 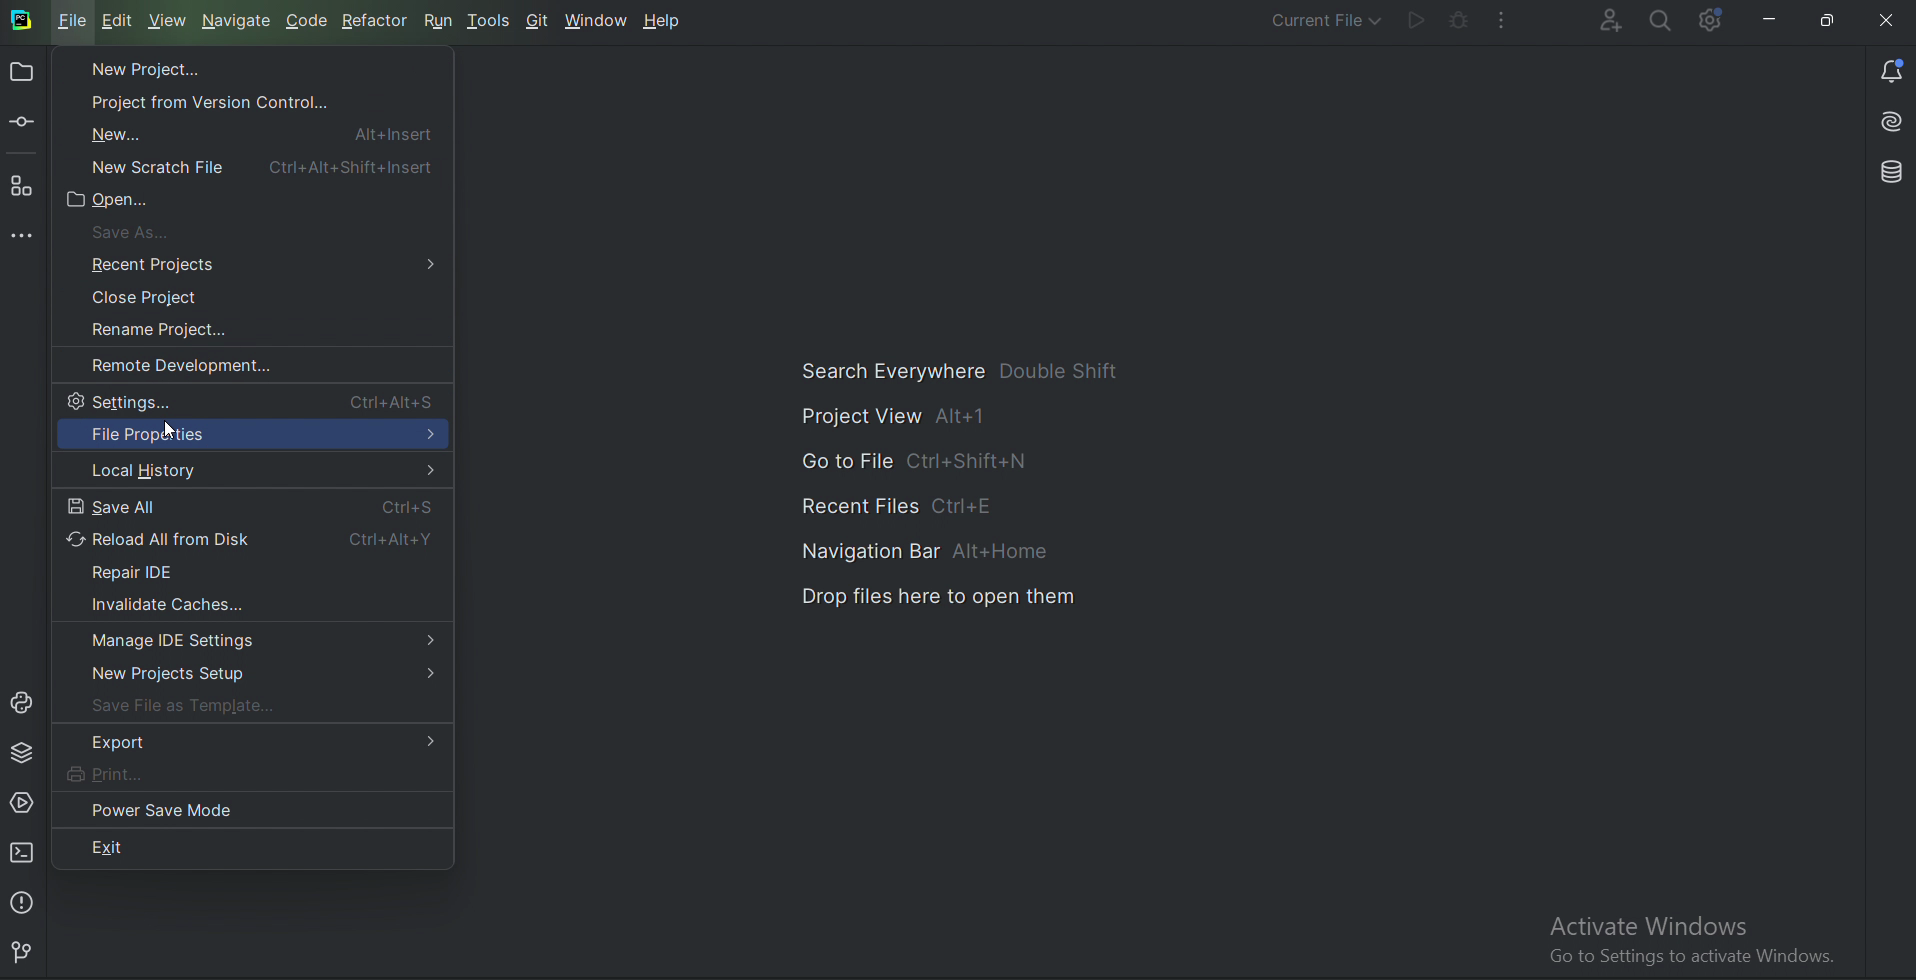 What do you see at coordinates (22, 21) in the screenshot?
I see `Pycharm` at bounding box center [22, 21].